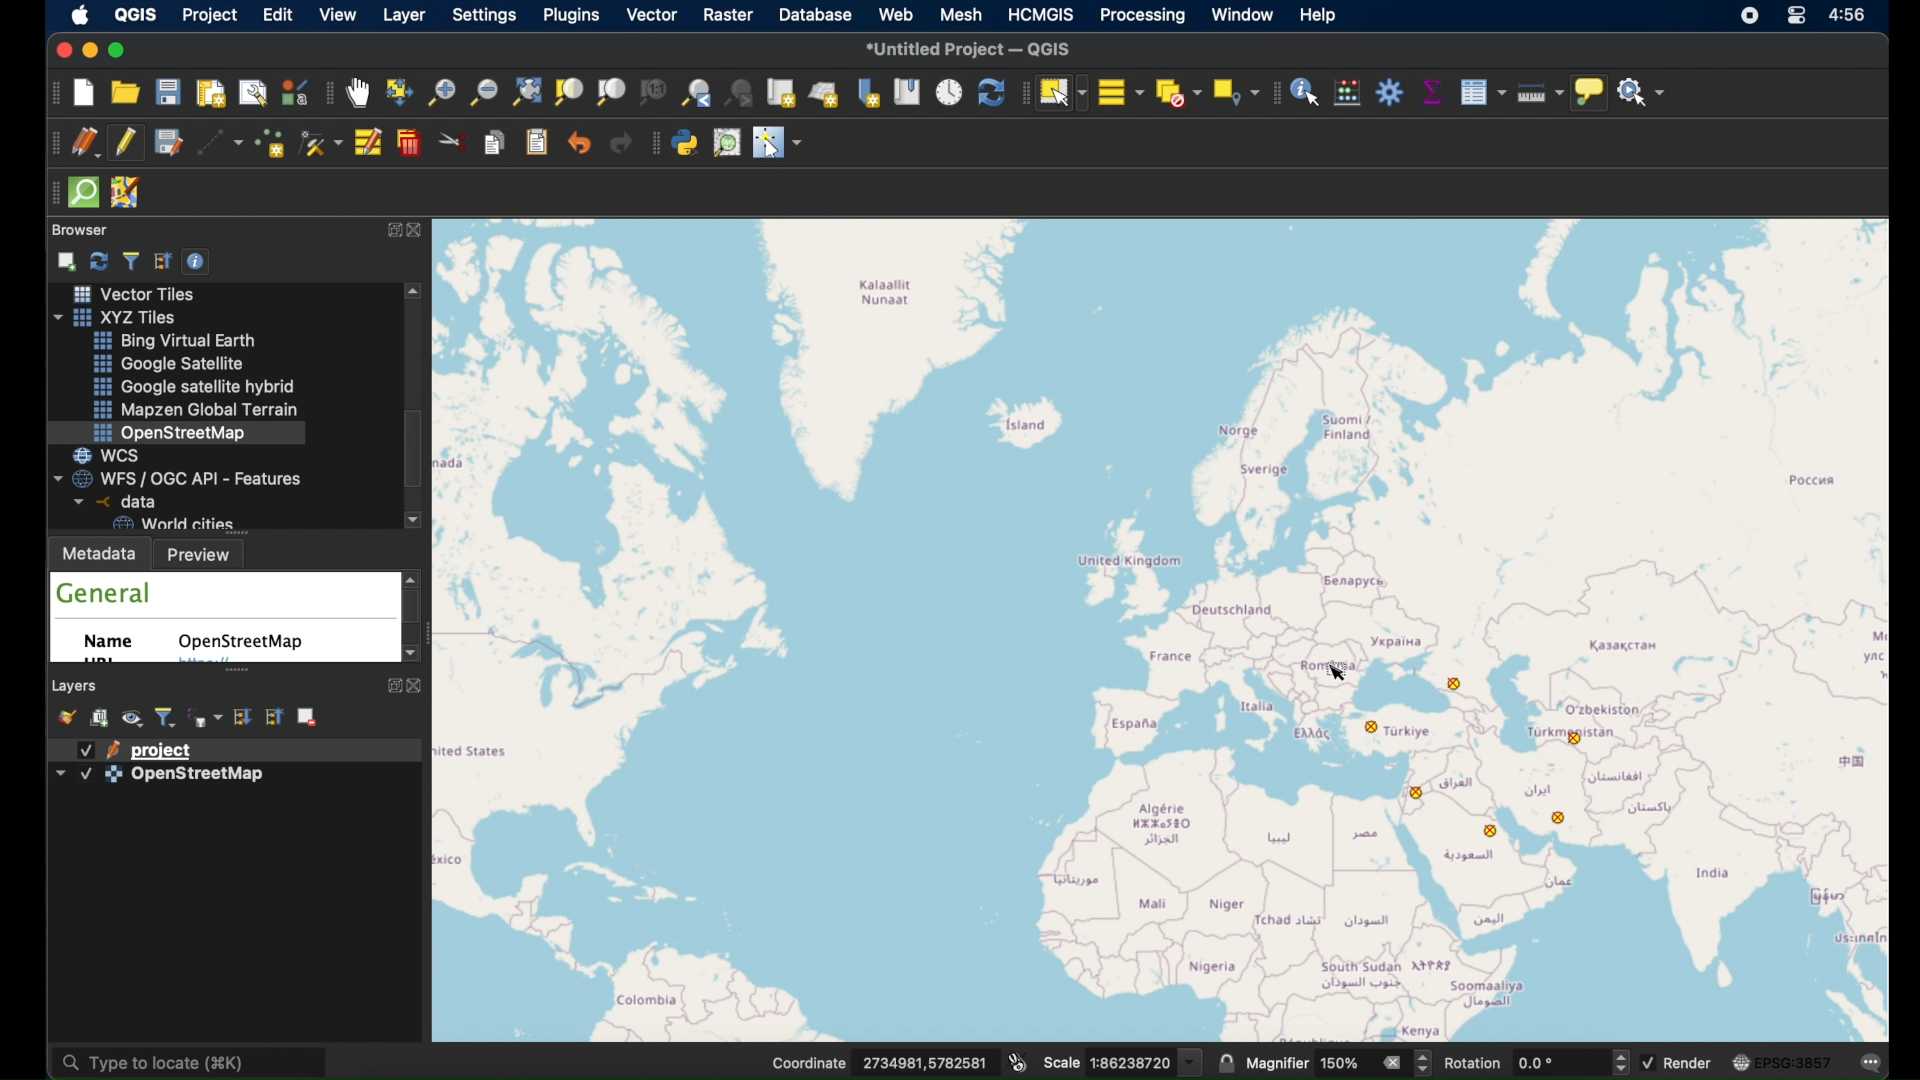 The width and height of the screenshot is (1920, 1080). What do you see at coordinates (1191, 1062) in the screenshot?
I see `dropdown` at bounding box center [1191, 1062].